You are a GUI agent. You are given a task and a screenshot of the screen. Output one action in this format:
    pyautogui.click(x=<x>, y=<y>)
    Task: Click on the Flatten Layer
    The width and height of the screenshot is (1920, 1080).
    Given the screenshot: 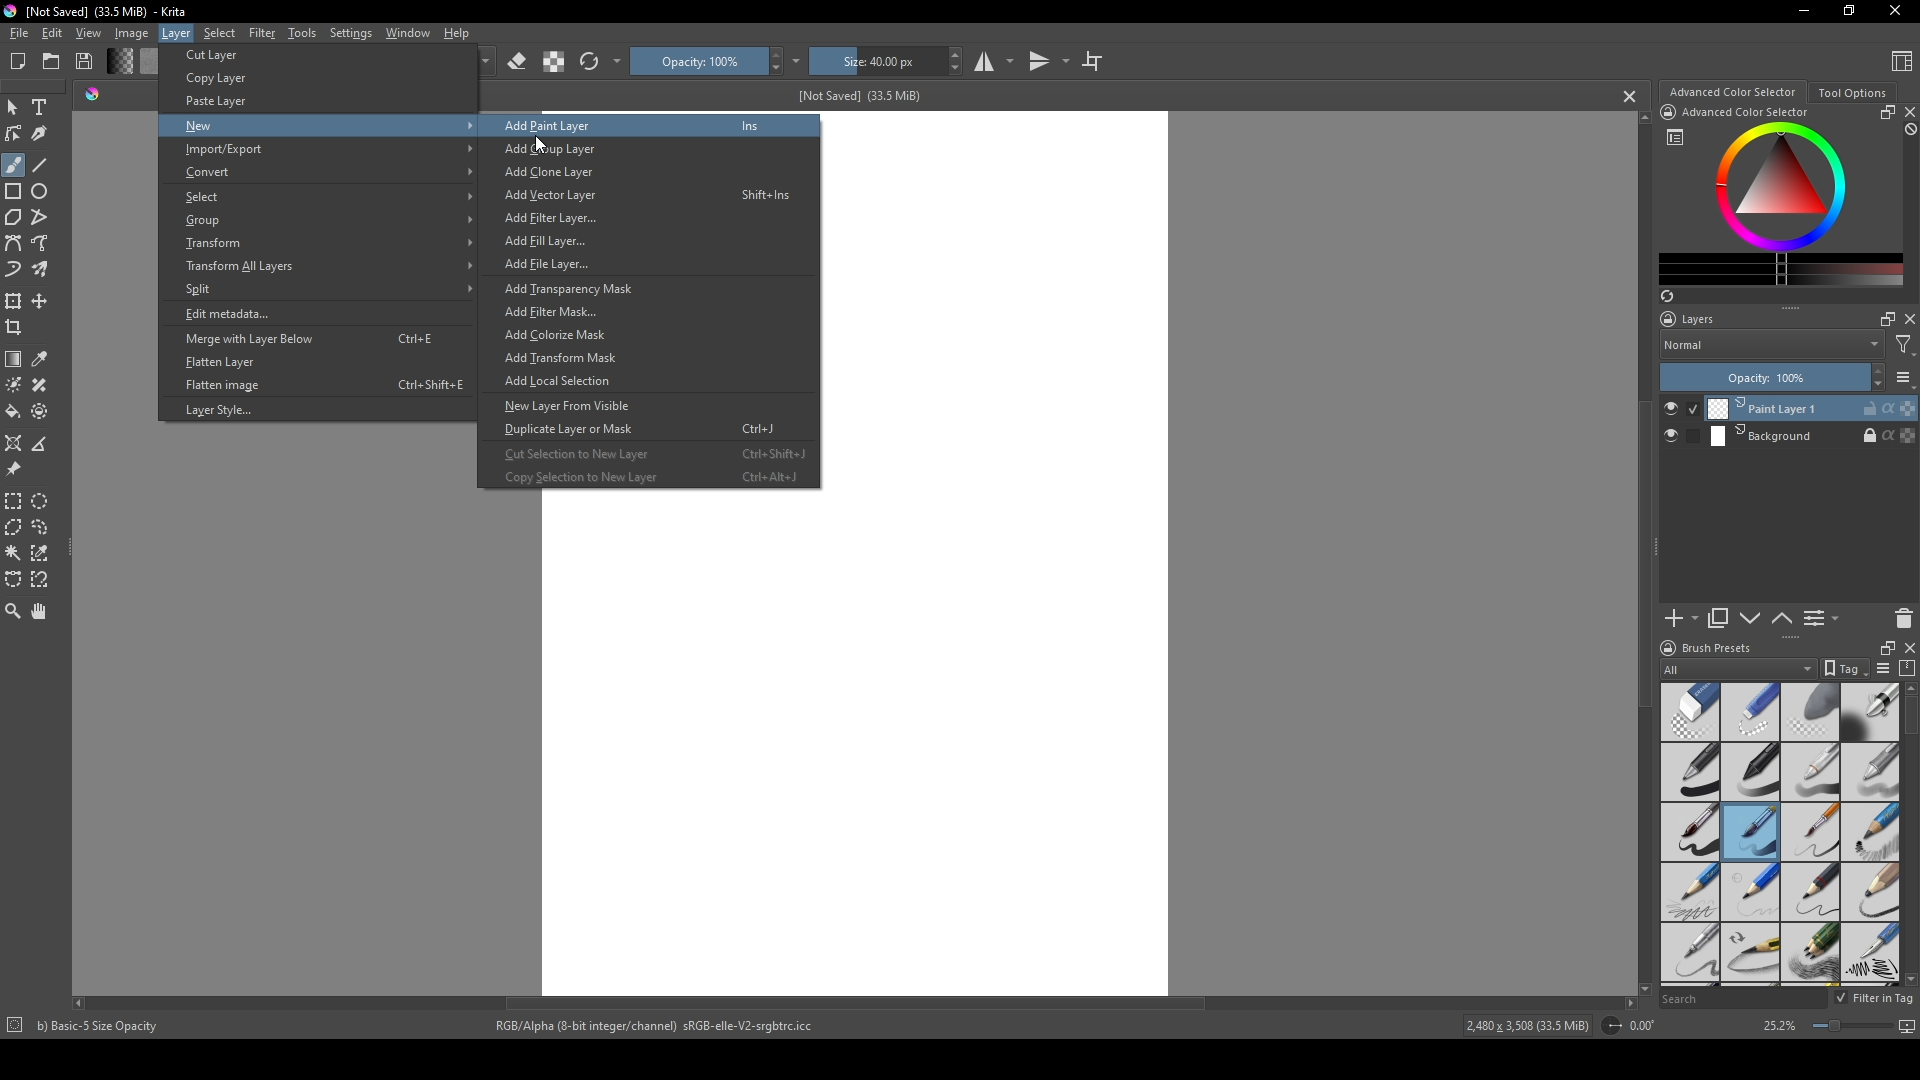 What is the action you would take?
    pyautogui.click(x=225, y=363)
    